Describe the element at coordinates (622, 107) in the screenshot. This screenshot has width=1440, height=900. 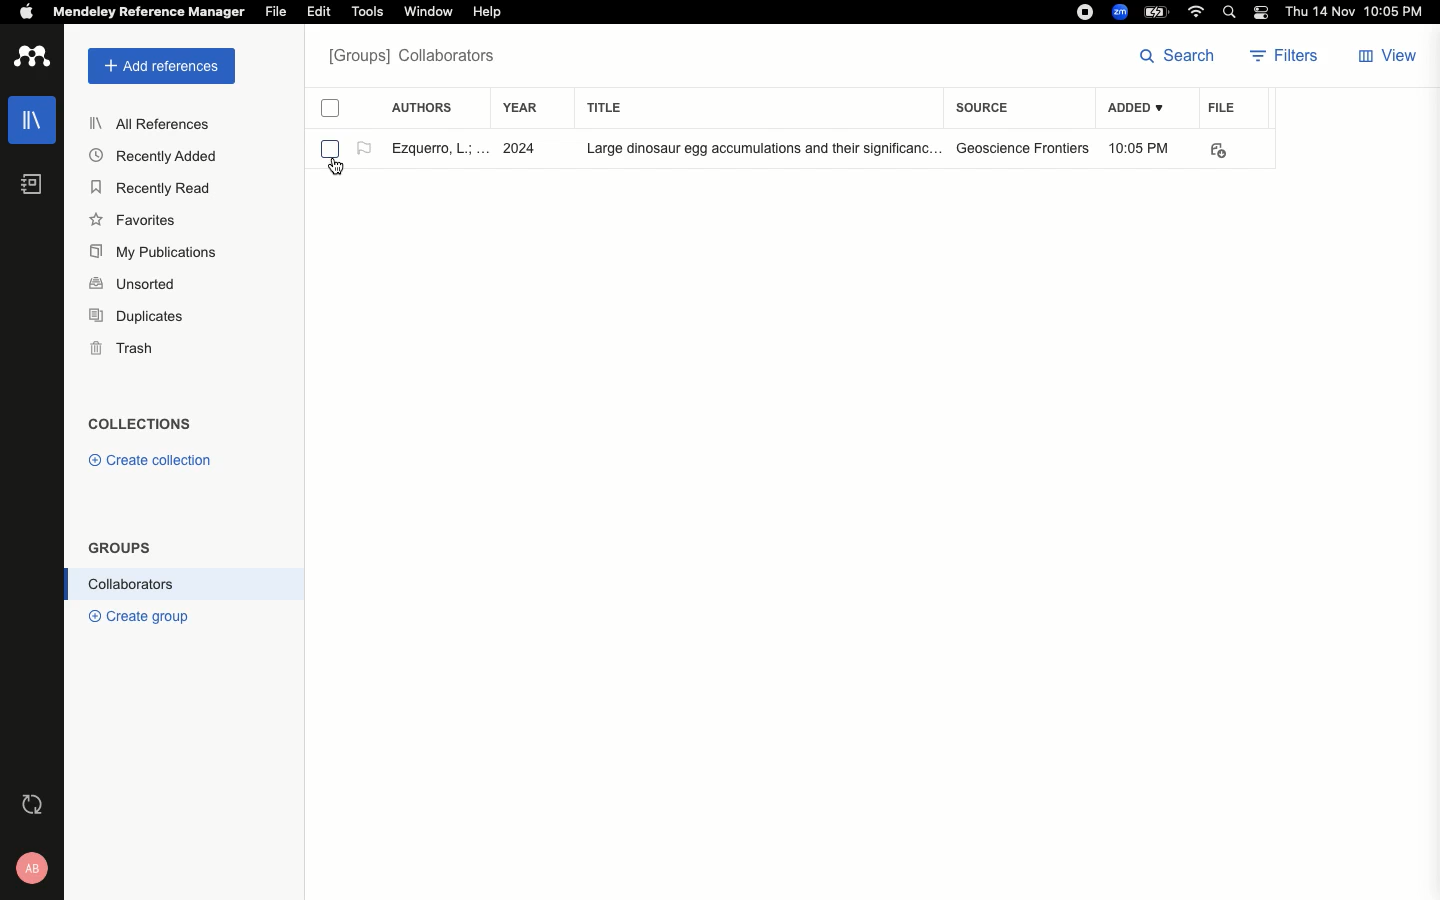
I see `title` at that location.